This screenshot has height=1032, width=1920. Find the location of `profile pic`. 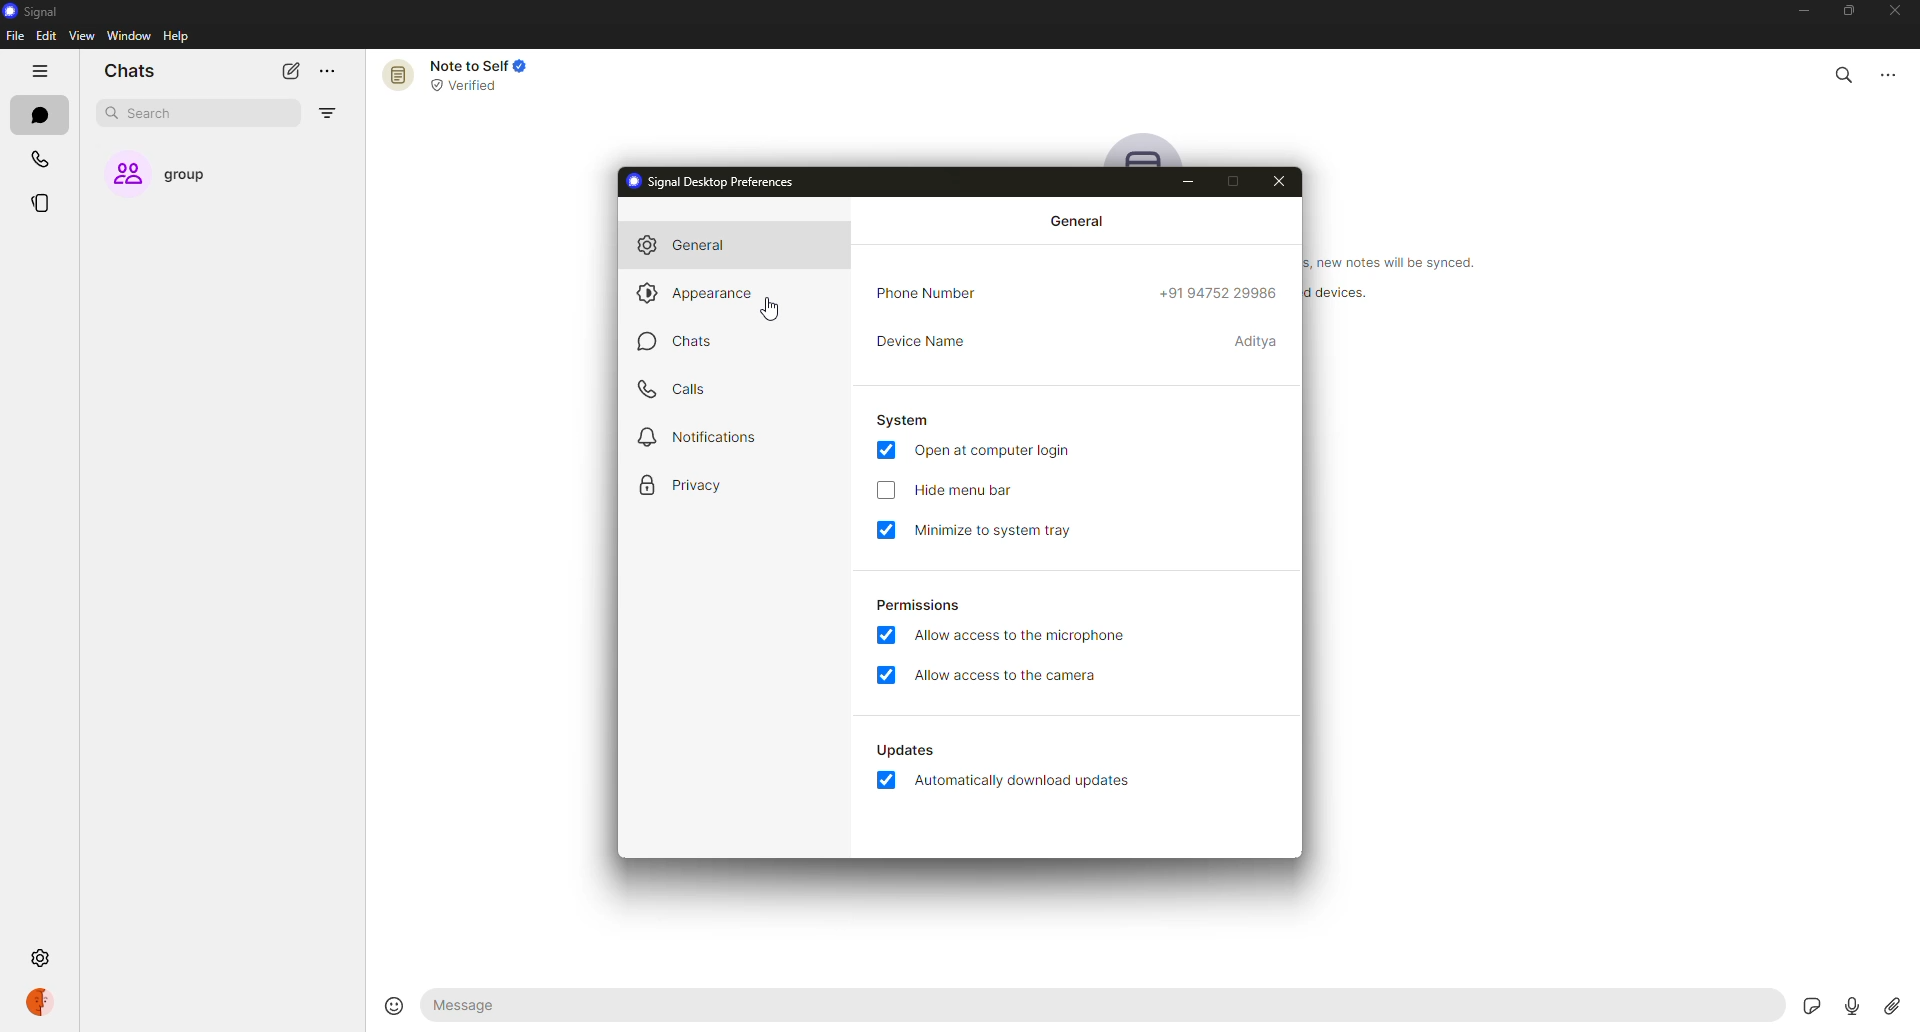

profile pic is located at coordinates (1146, 150).